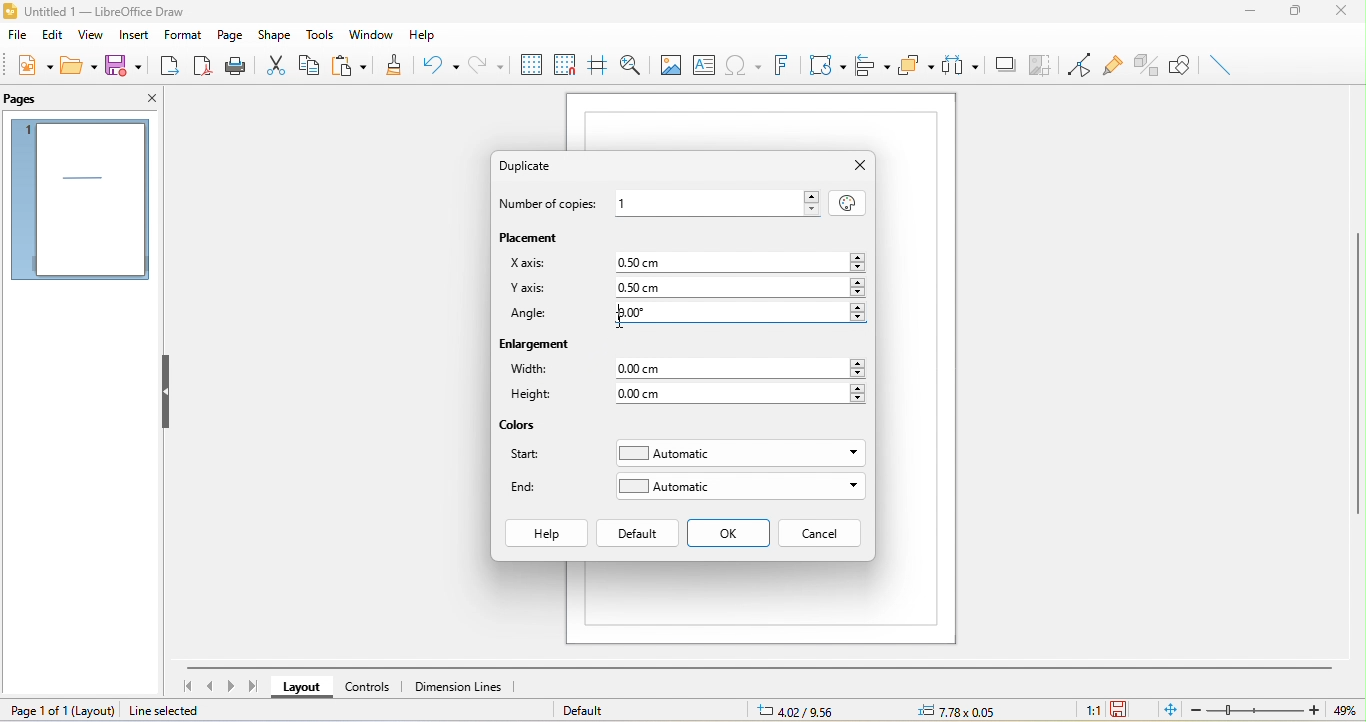  I want to click on line selected, so click(178, 711).